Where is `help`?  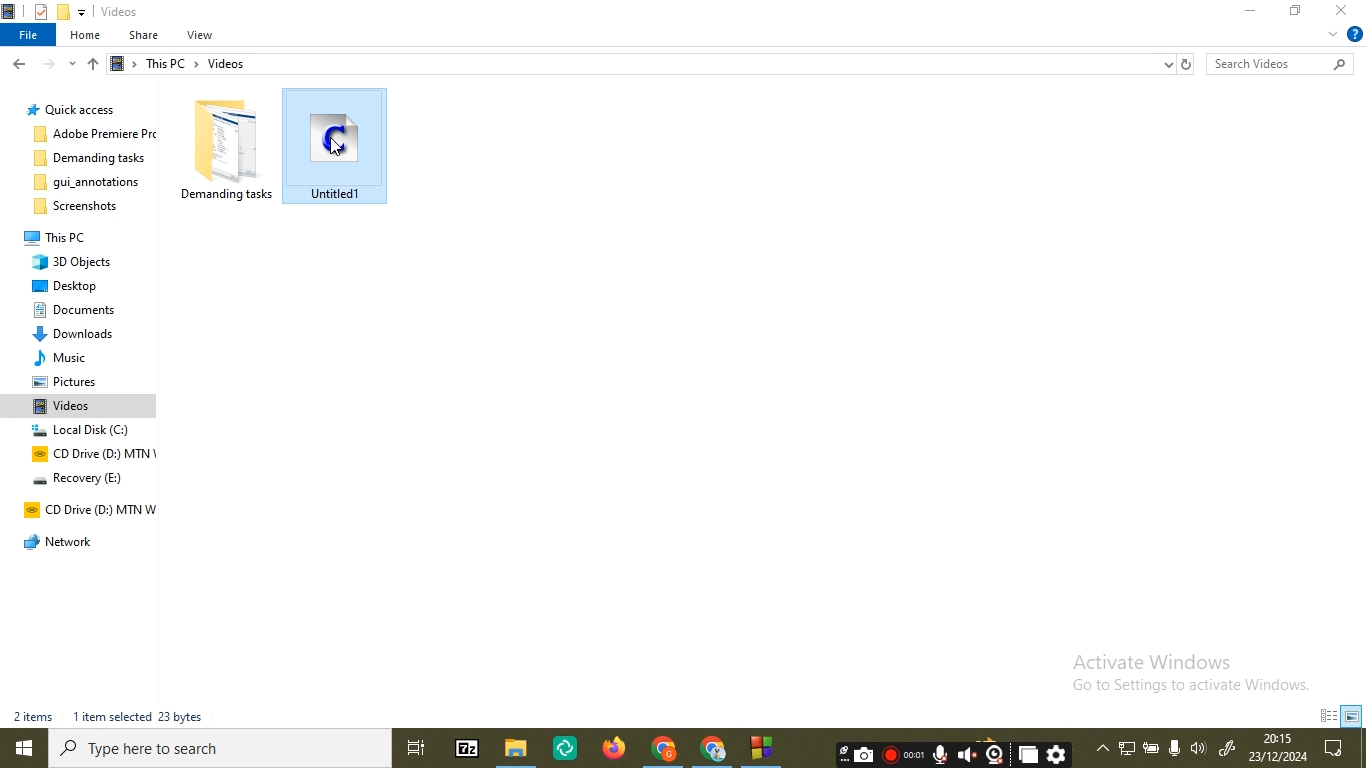 help is located at coordinates (1340, 35).